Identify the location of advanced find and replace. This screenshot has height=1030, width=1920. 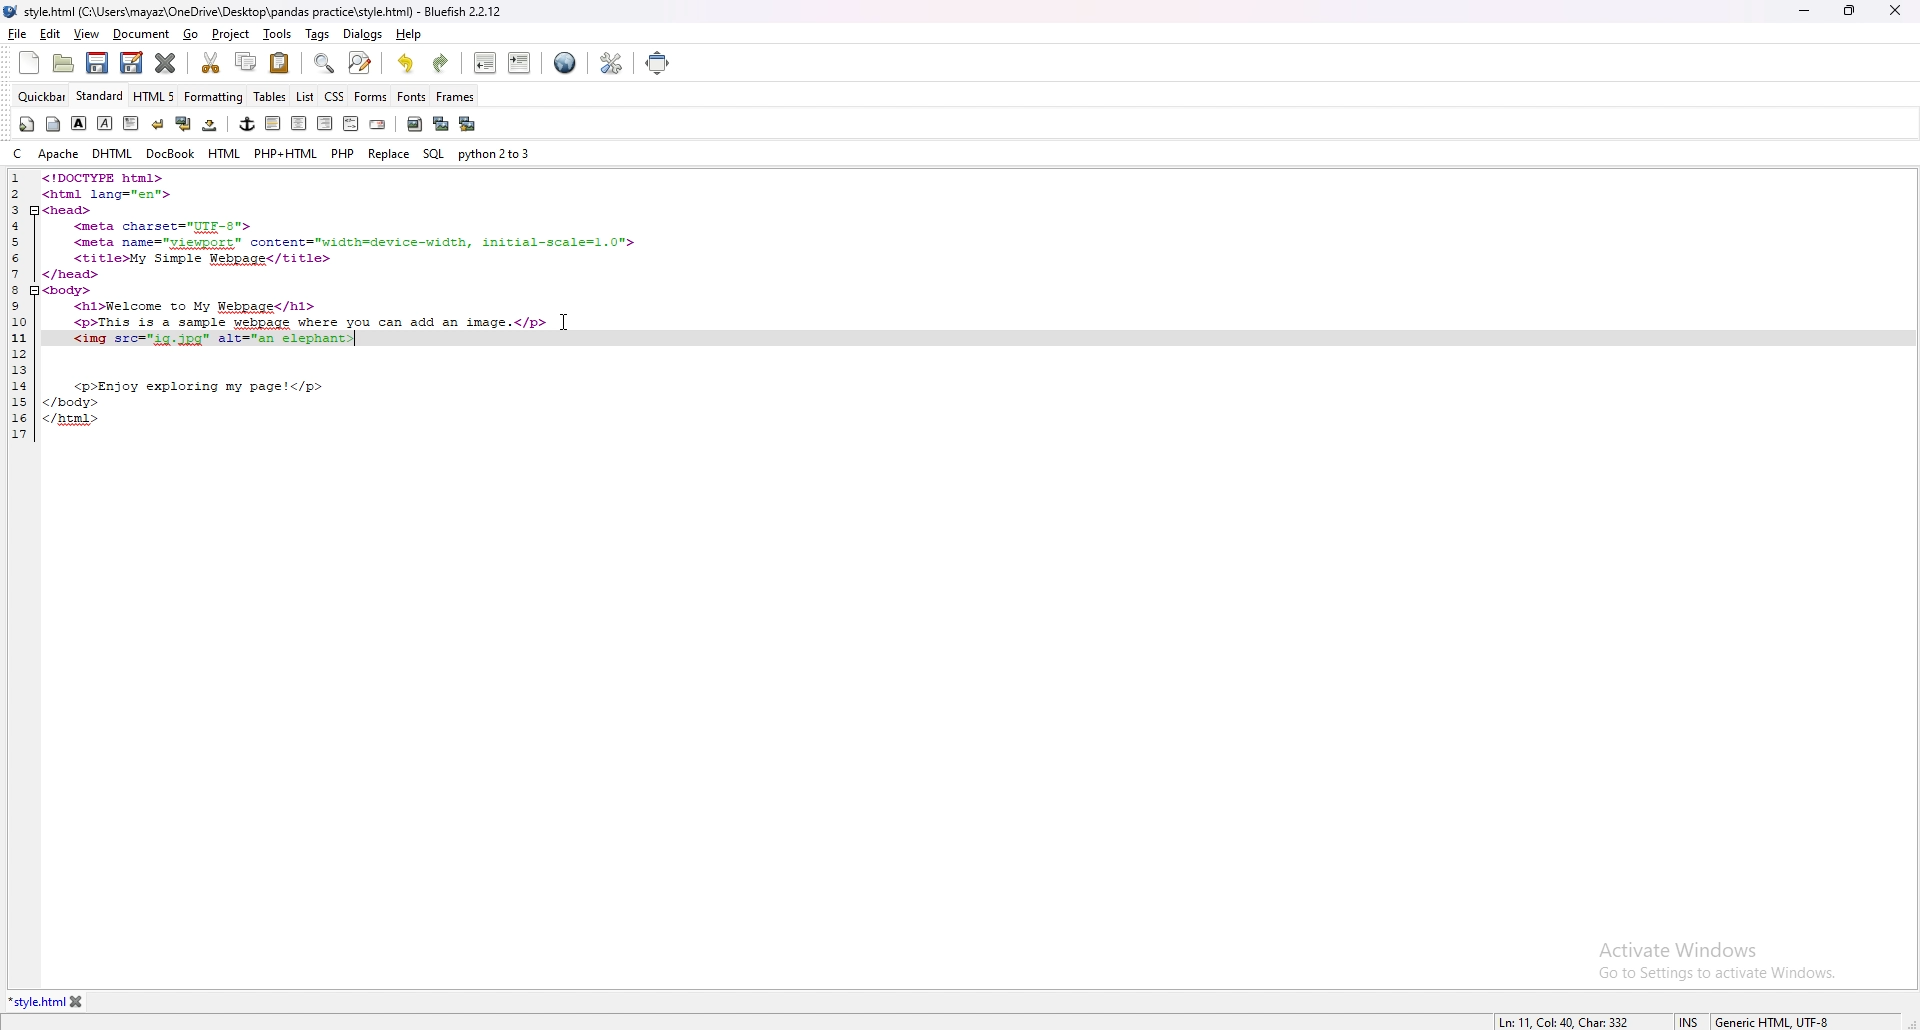
(361, 63).